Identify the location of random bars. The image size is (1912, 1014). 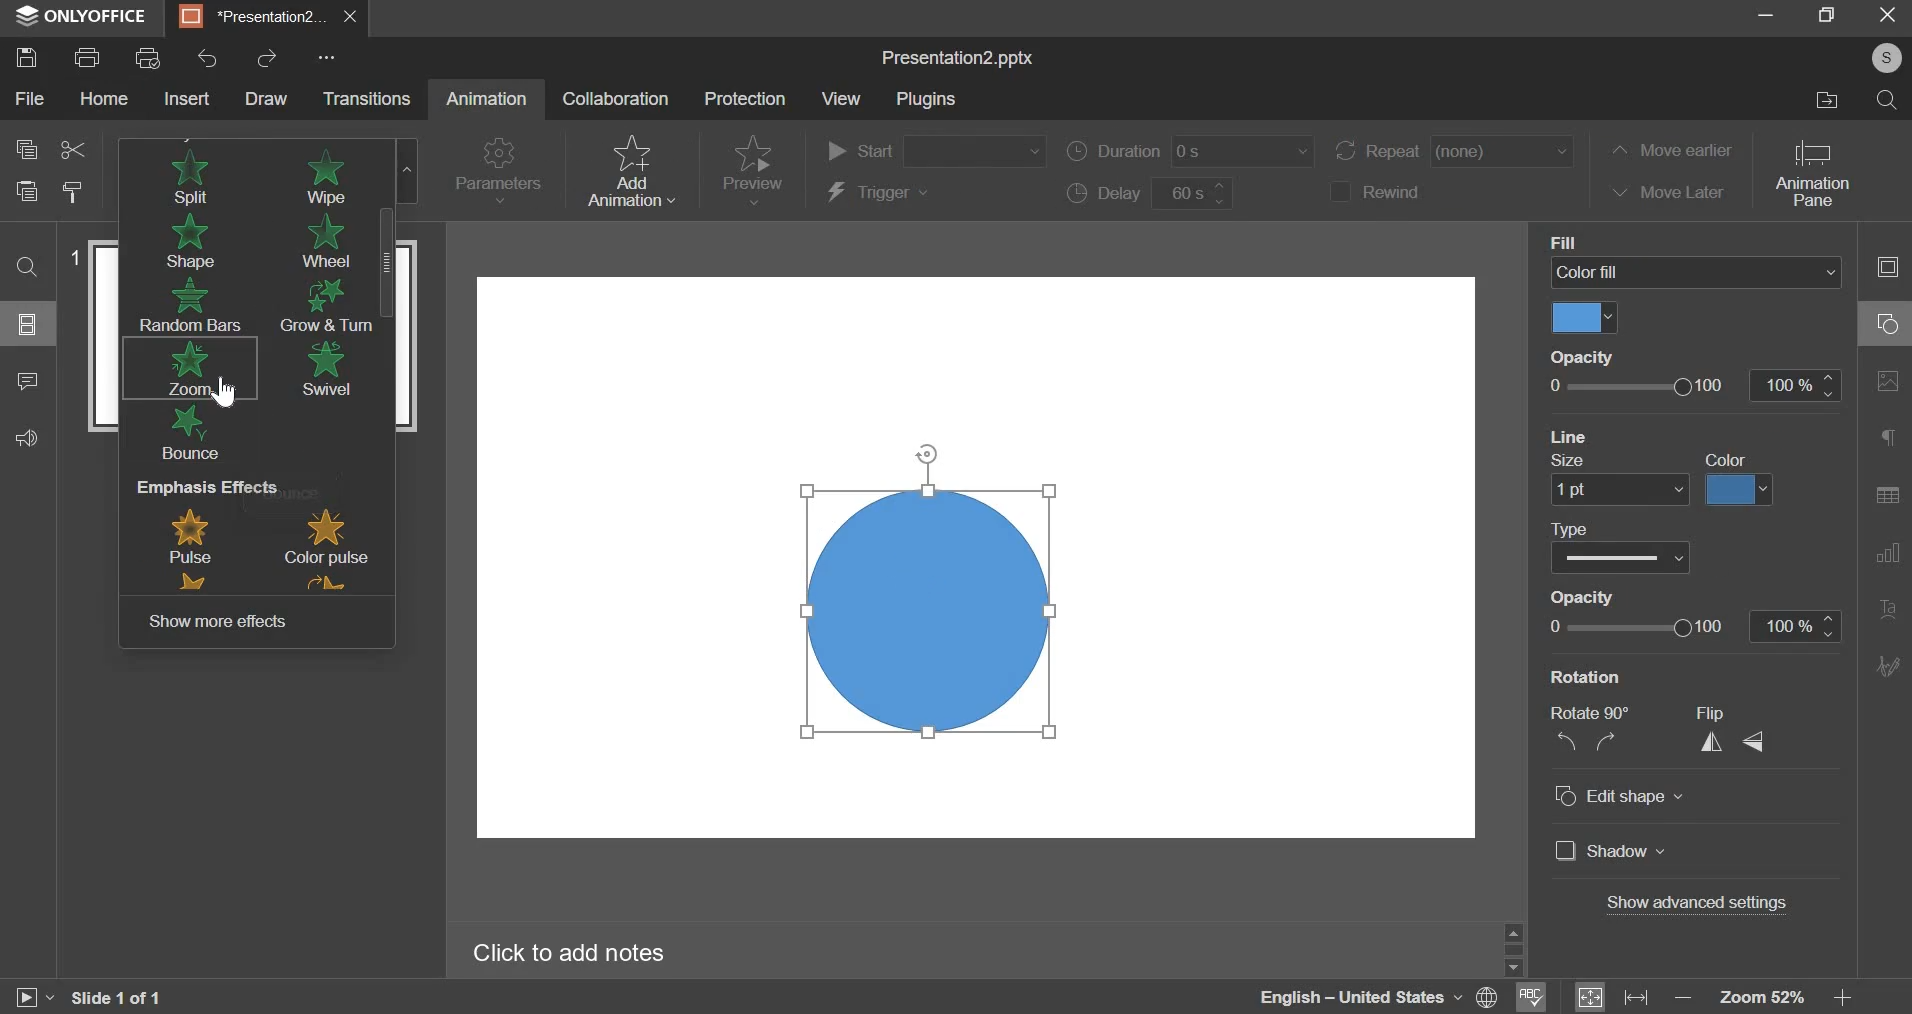
(188, 303).